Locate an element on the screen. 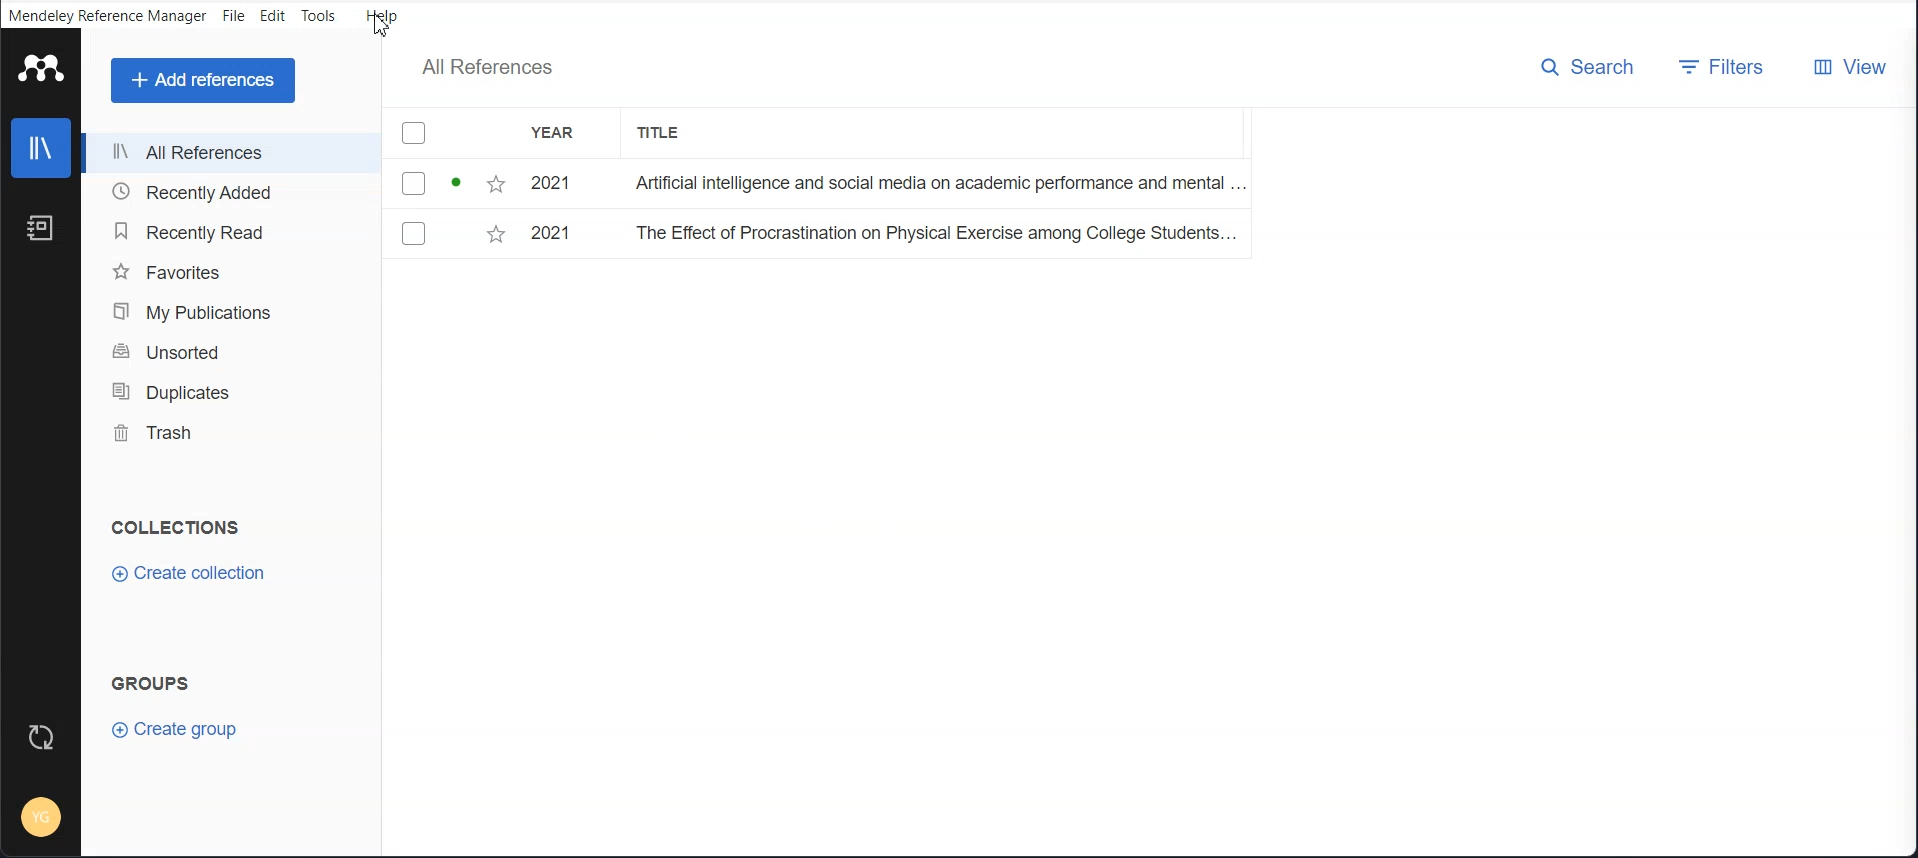 The height and width of the screenshot is (858, 1918). cursor is located at coordinates (384, 29).